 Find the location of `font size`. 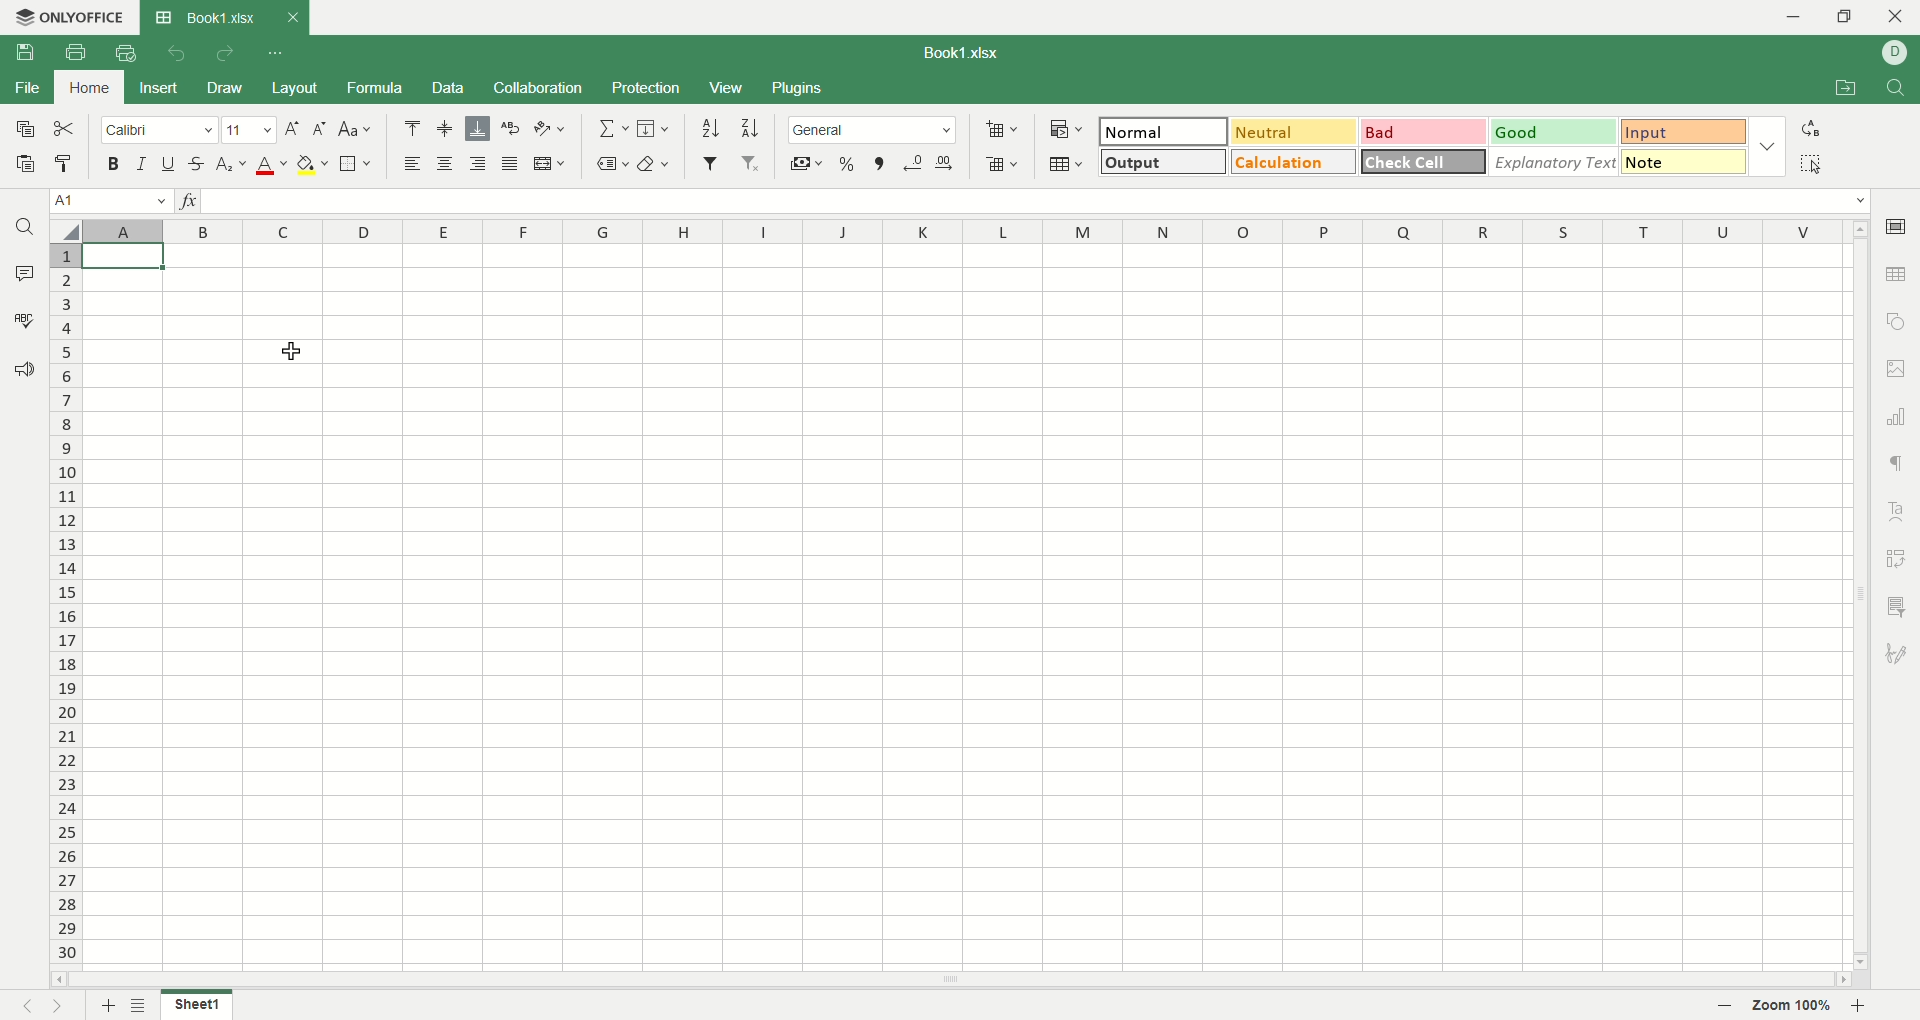

font size is located at coordinates (248, 131).